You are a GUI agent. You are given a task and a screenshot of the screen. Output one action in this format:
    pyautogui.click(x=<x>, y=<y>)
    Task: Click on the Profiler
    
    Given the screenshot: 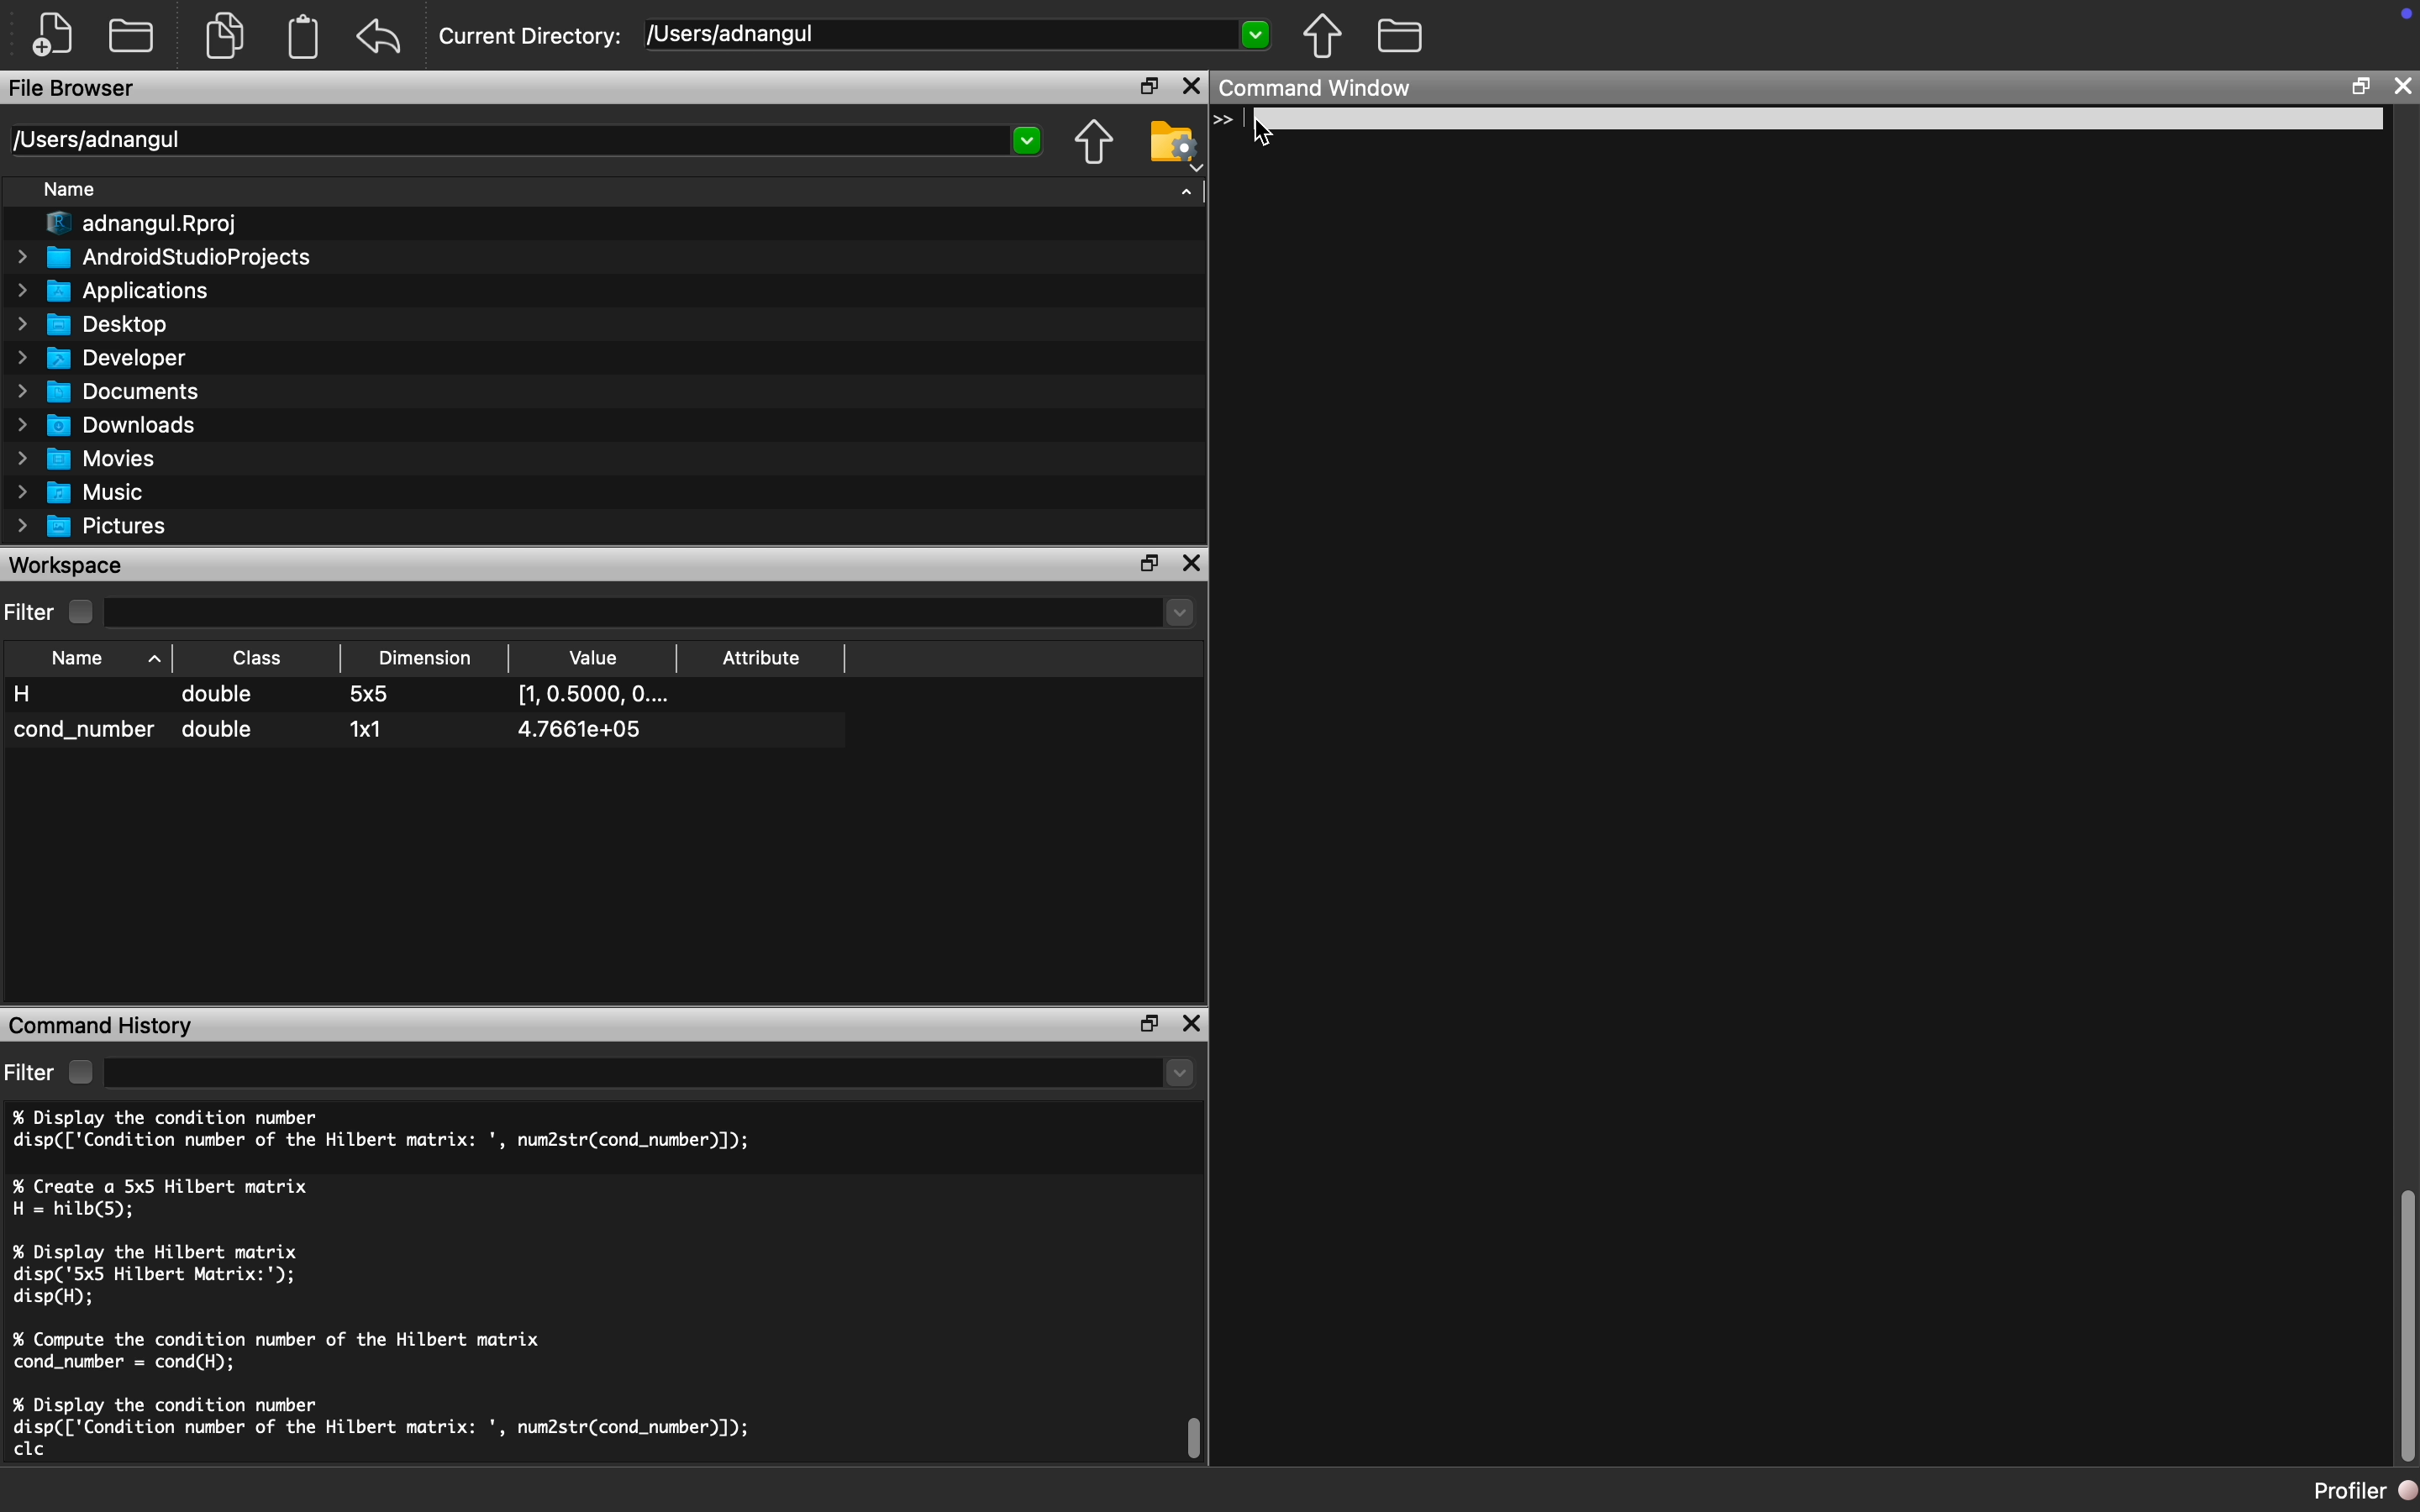 What is the action you would take?
    pyautogui.click(x=2367, y=1491)
    